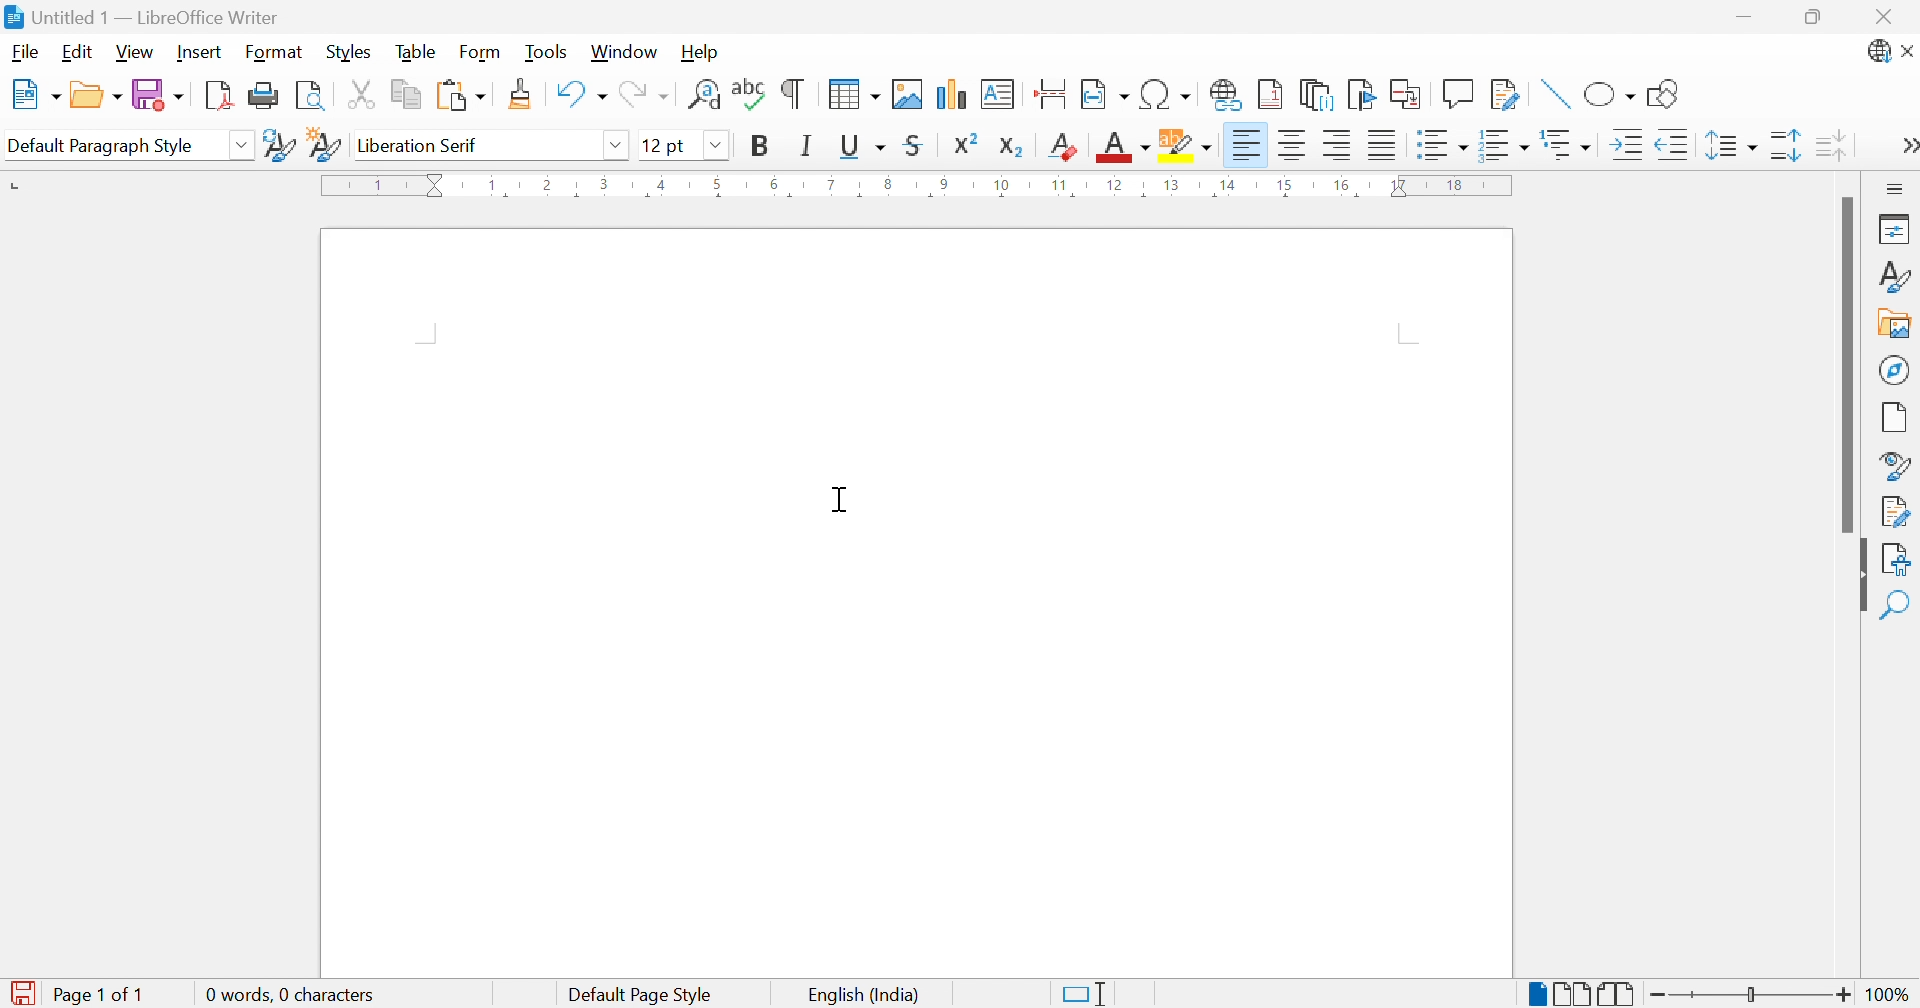  I want to click on Select outline format, so click(1569, 145).